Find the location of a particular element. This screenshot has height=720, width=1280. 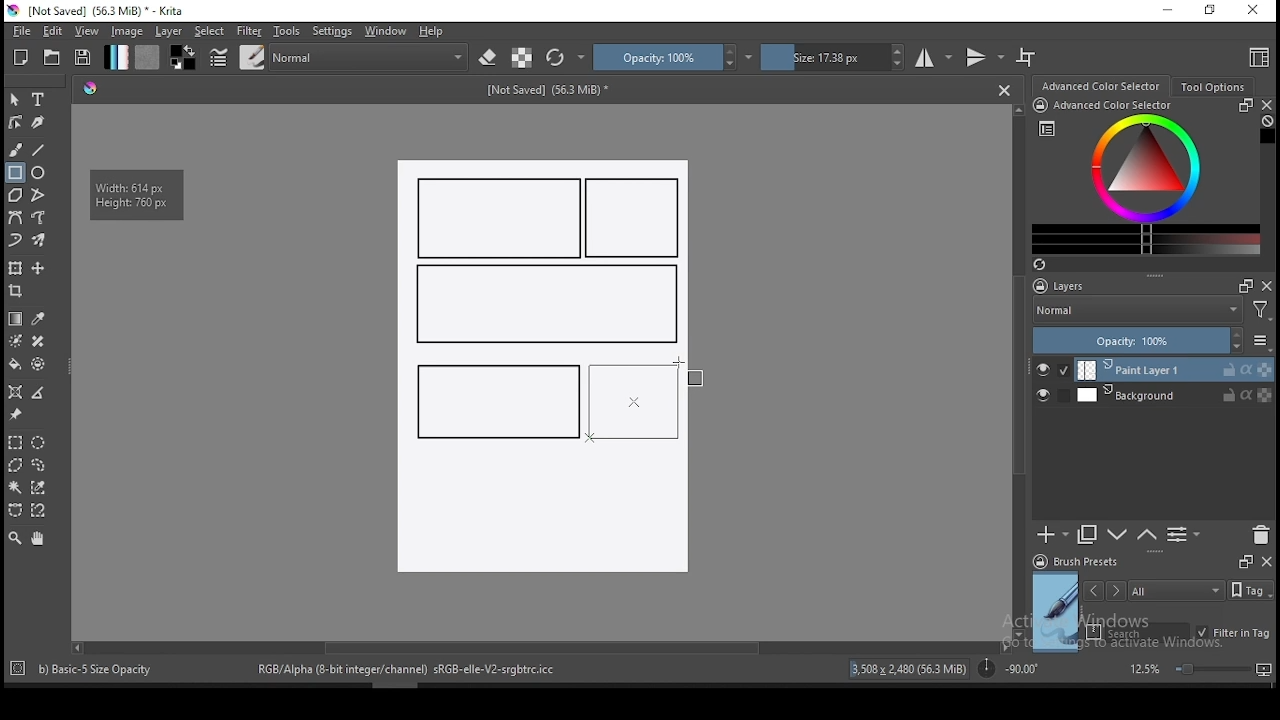

layer is located at coordinates (170, 31).